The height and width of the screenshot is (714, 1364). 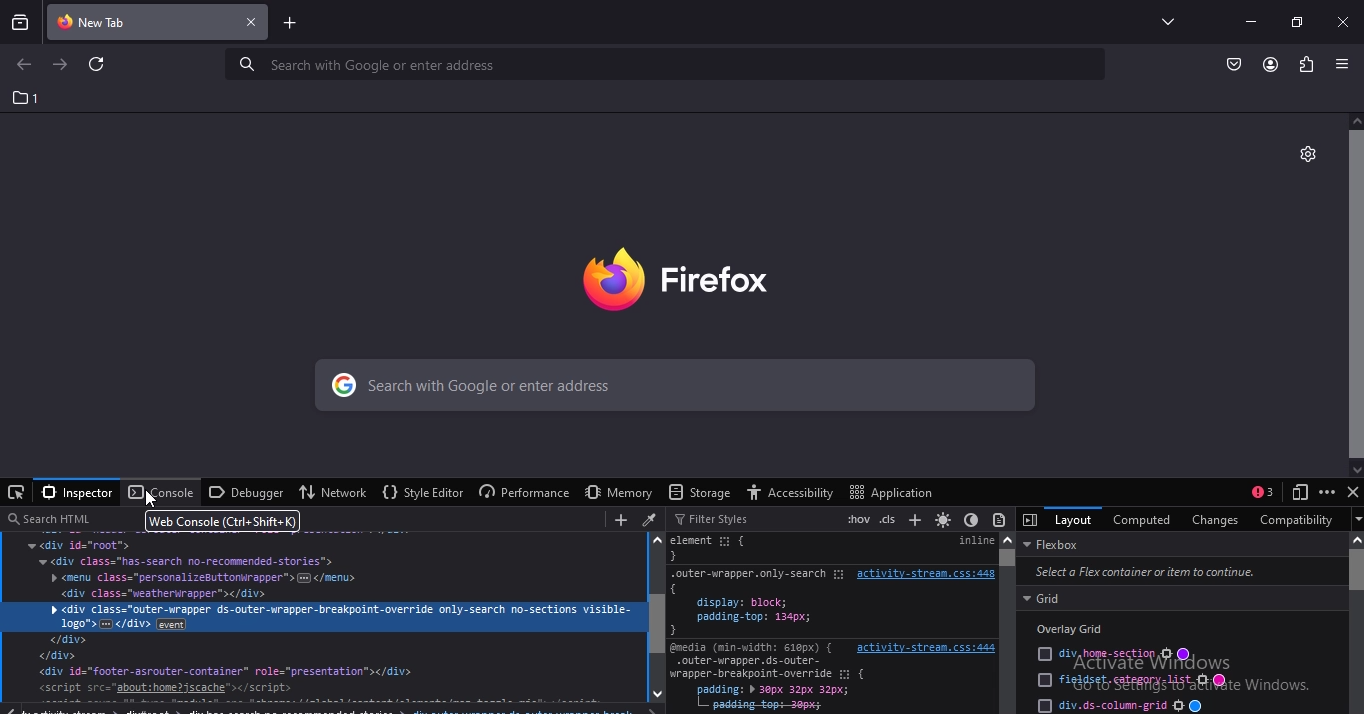 I want to click on debugger, so click(x=246, y=492).